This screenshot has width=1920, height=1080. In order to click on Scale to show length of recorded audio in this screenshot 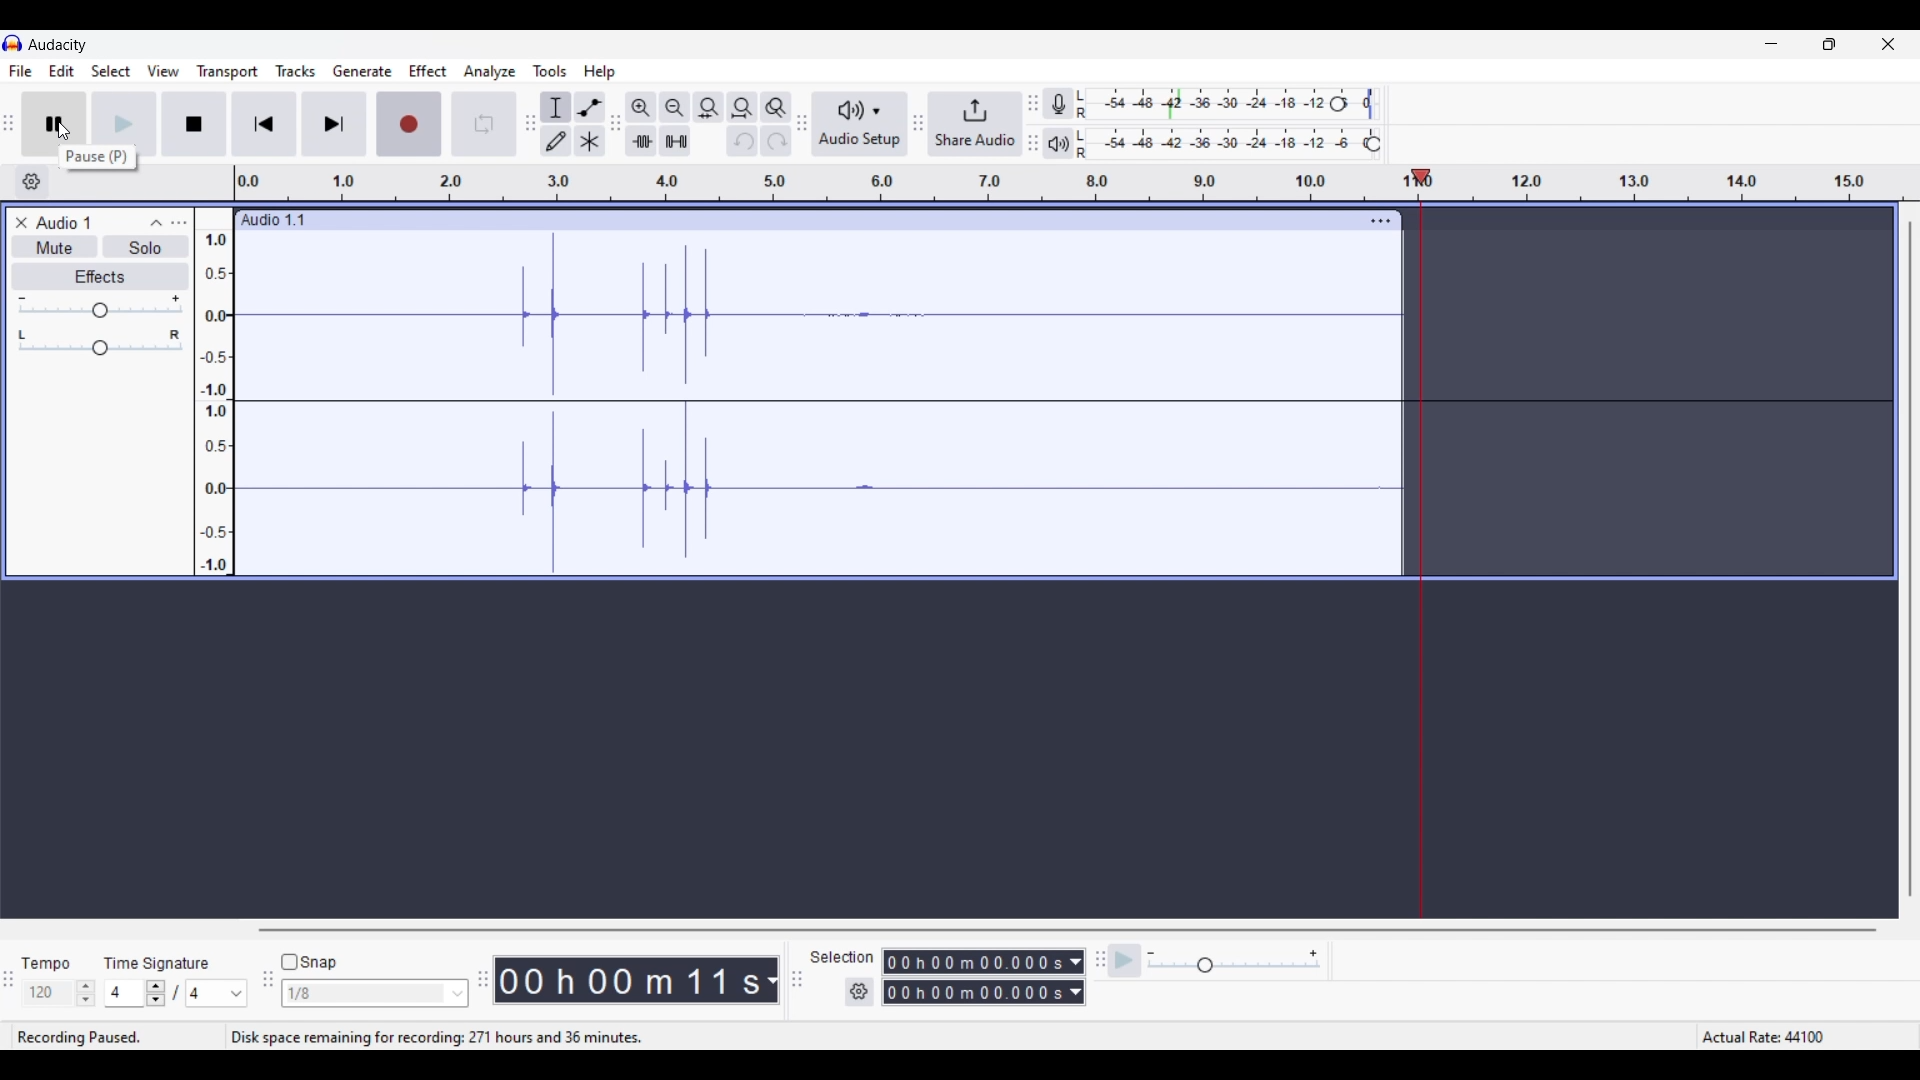, I will do `click(1076, 182)`.